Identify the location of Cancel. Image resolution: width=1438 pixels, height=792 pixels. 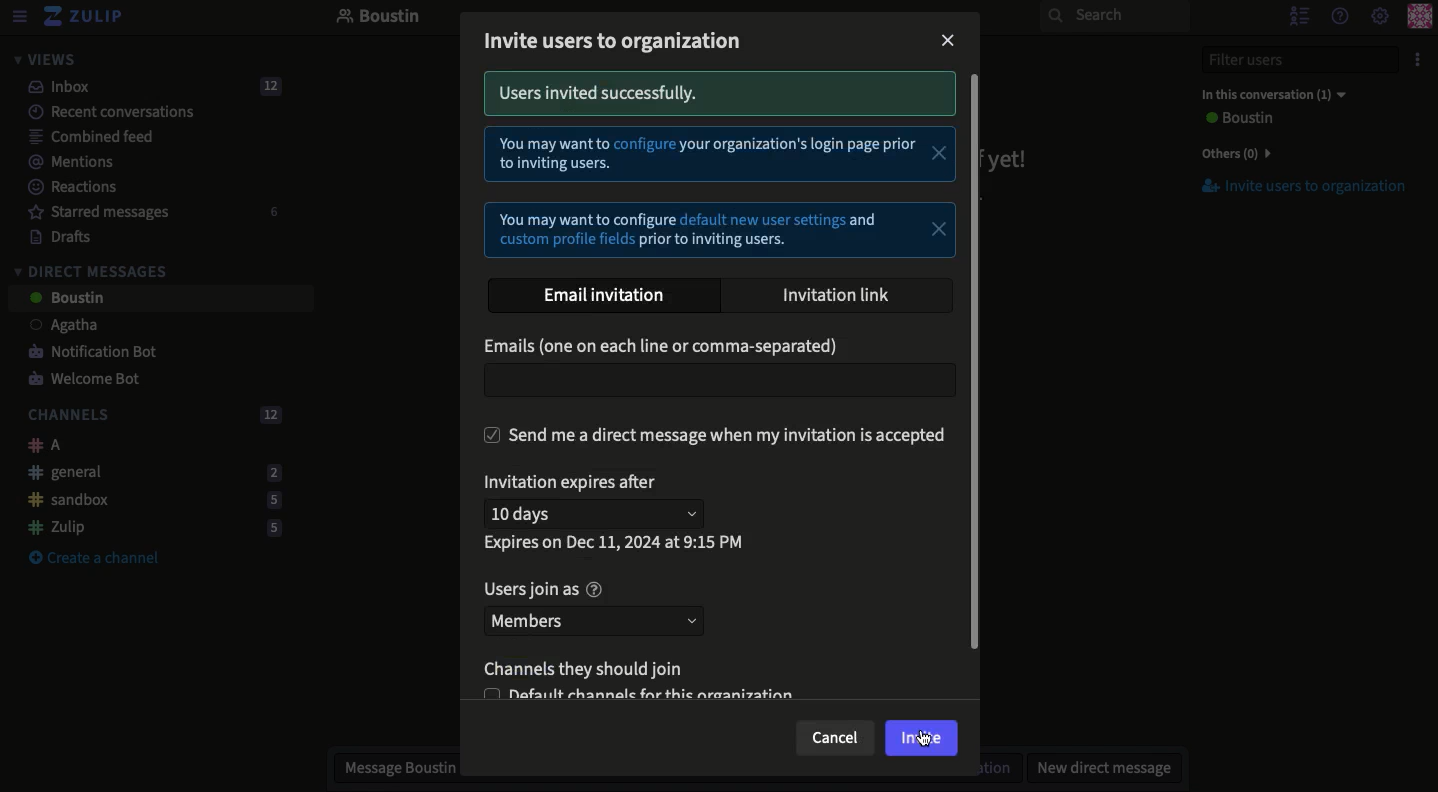
(835, 740).